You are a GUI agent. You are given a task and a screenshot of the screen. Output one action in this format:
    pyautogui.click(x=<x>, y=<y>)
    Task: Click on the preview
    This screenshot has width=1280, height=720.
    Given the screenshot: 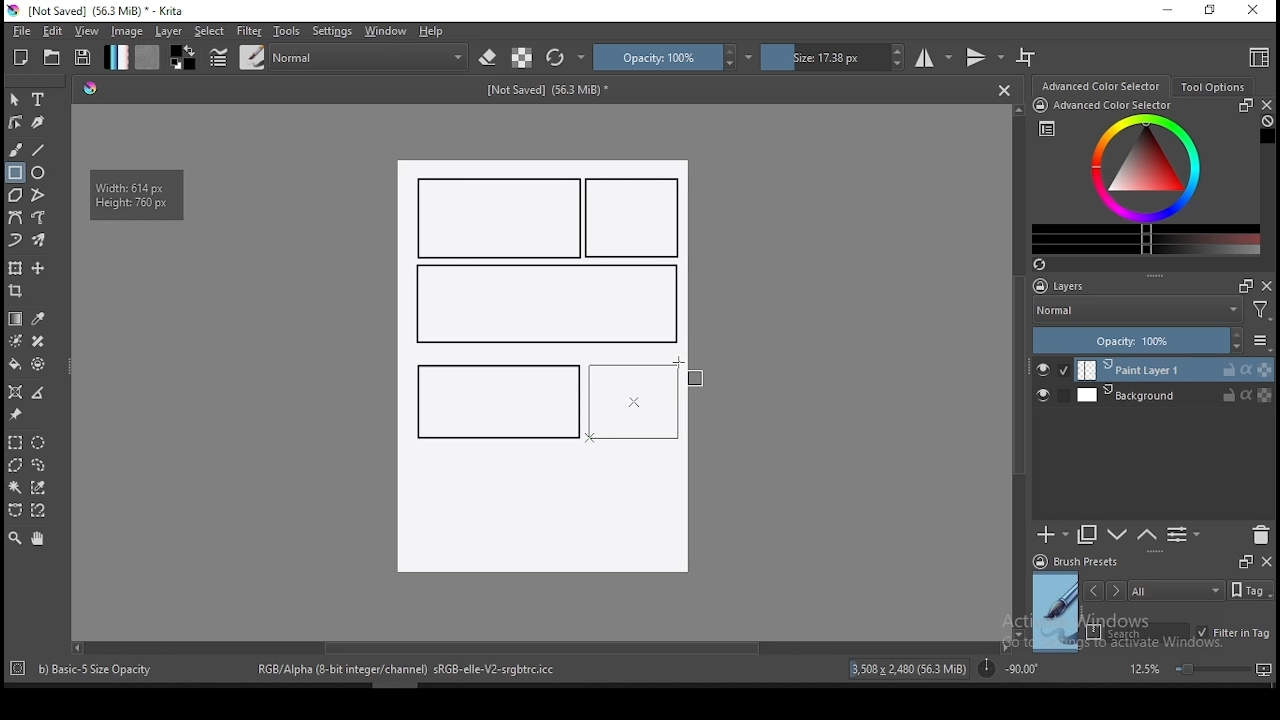 What is the action you would take?
    pyautogui.click(x=1056, y=612)
    